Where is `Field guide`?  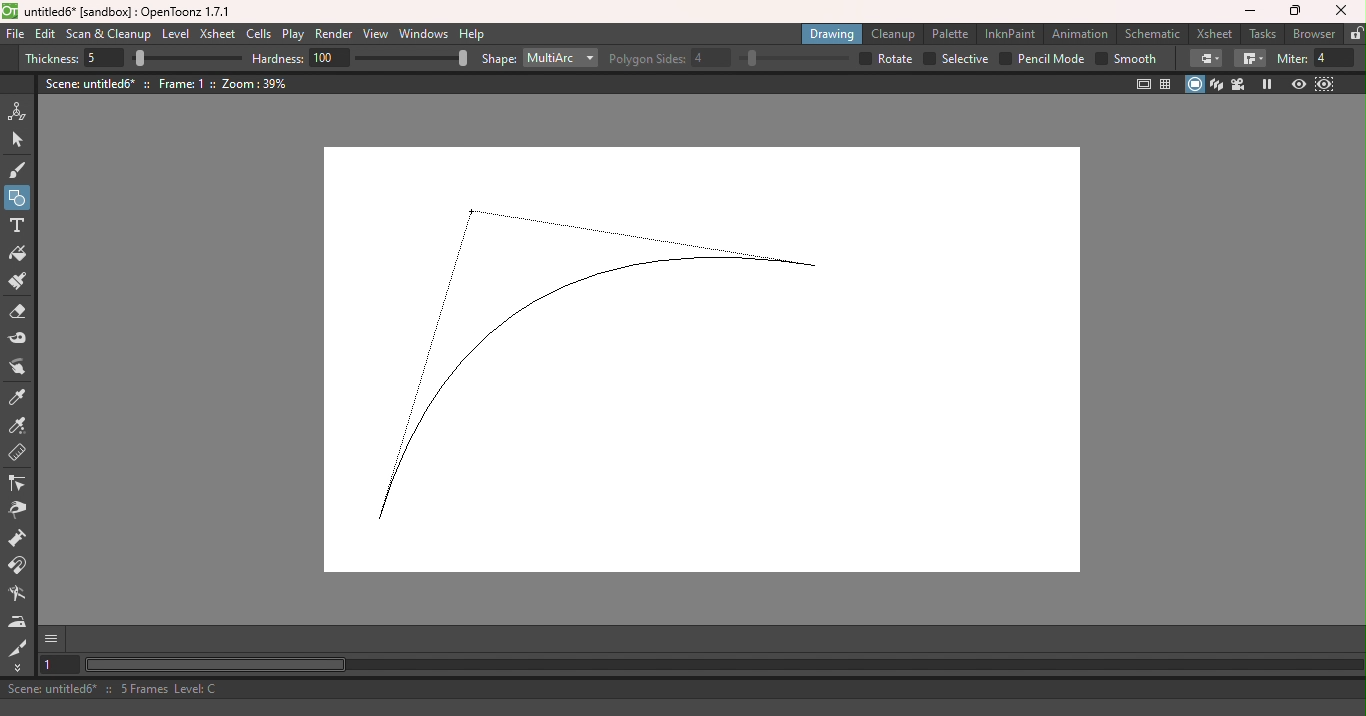 Field guide is located at coordinates (1168, 85).